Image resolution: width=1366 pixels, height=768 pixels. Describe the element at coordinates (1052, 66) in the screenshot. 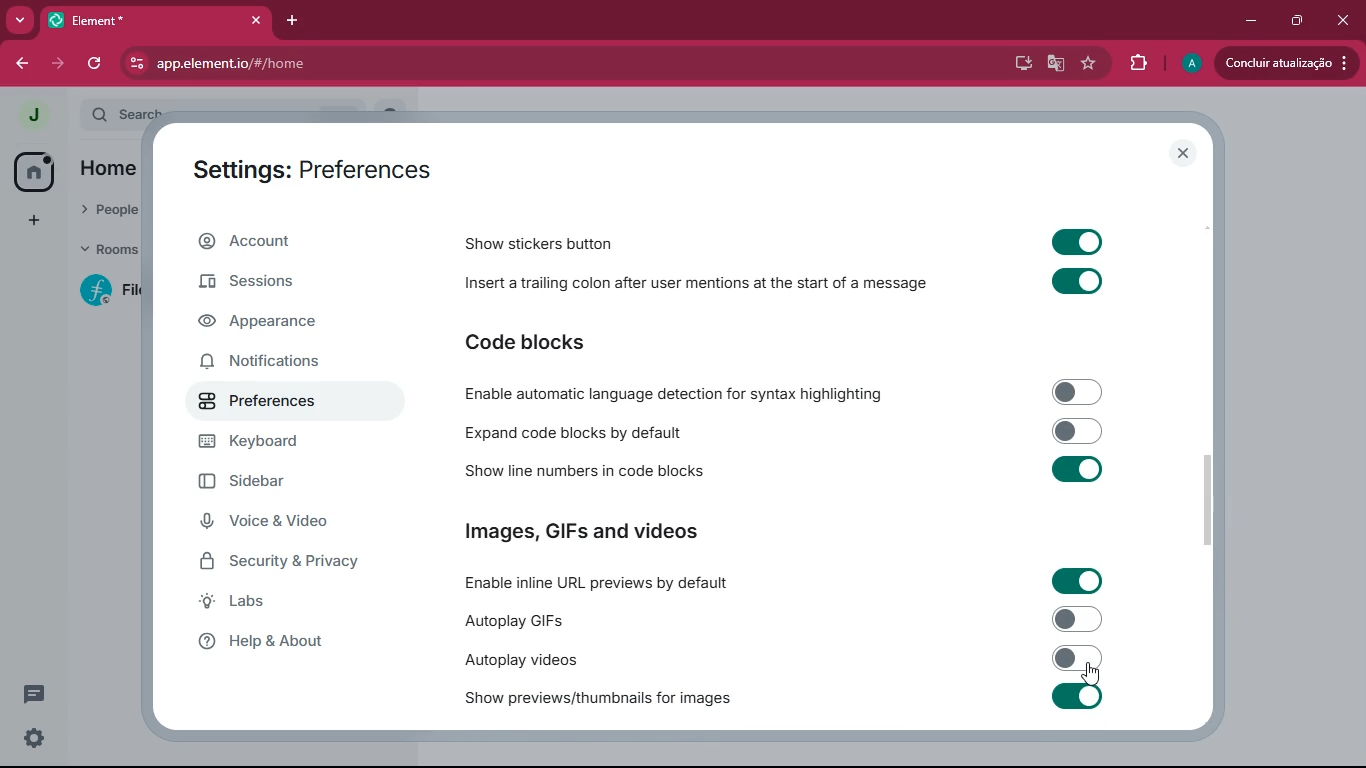

I see `google translate` at that location.